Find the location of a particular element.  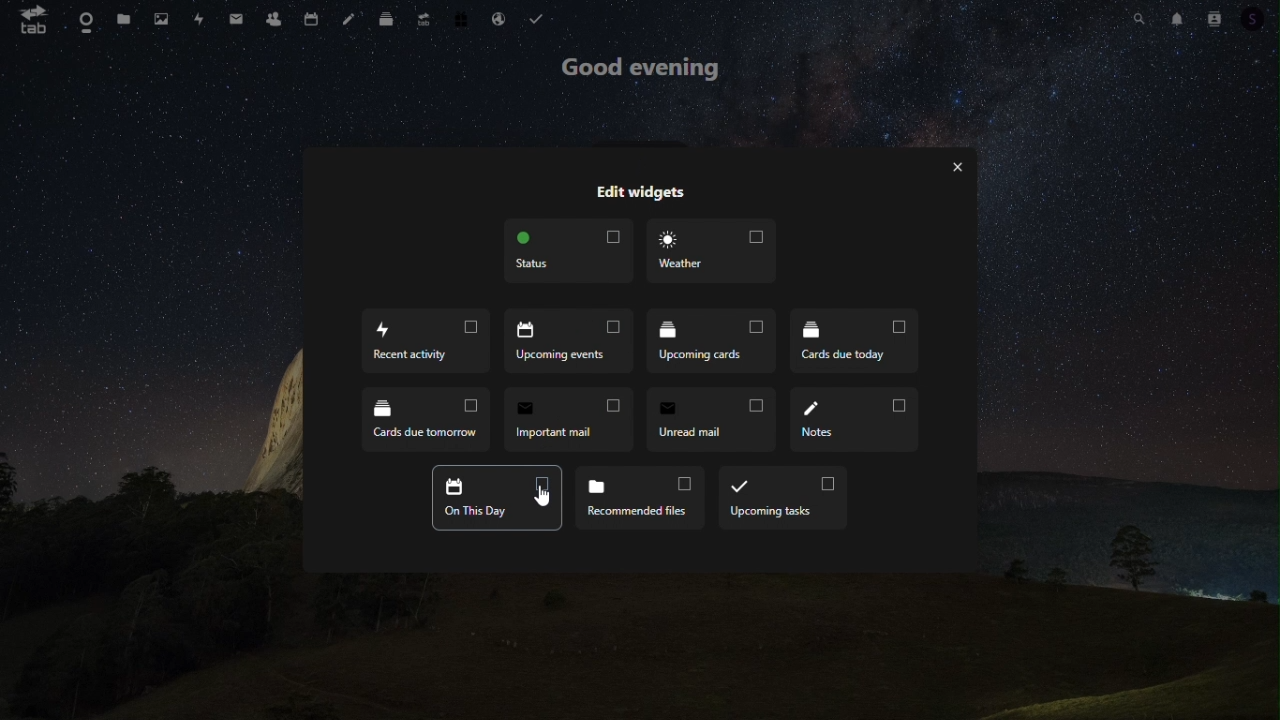

Notes is located at coordinates (854, 422).